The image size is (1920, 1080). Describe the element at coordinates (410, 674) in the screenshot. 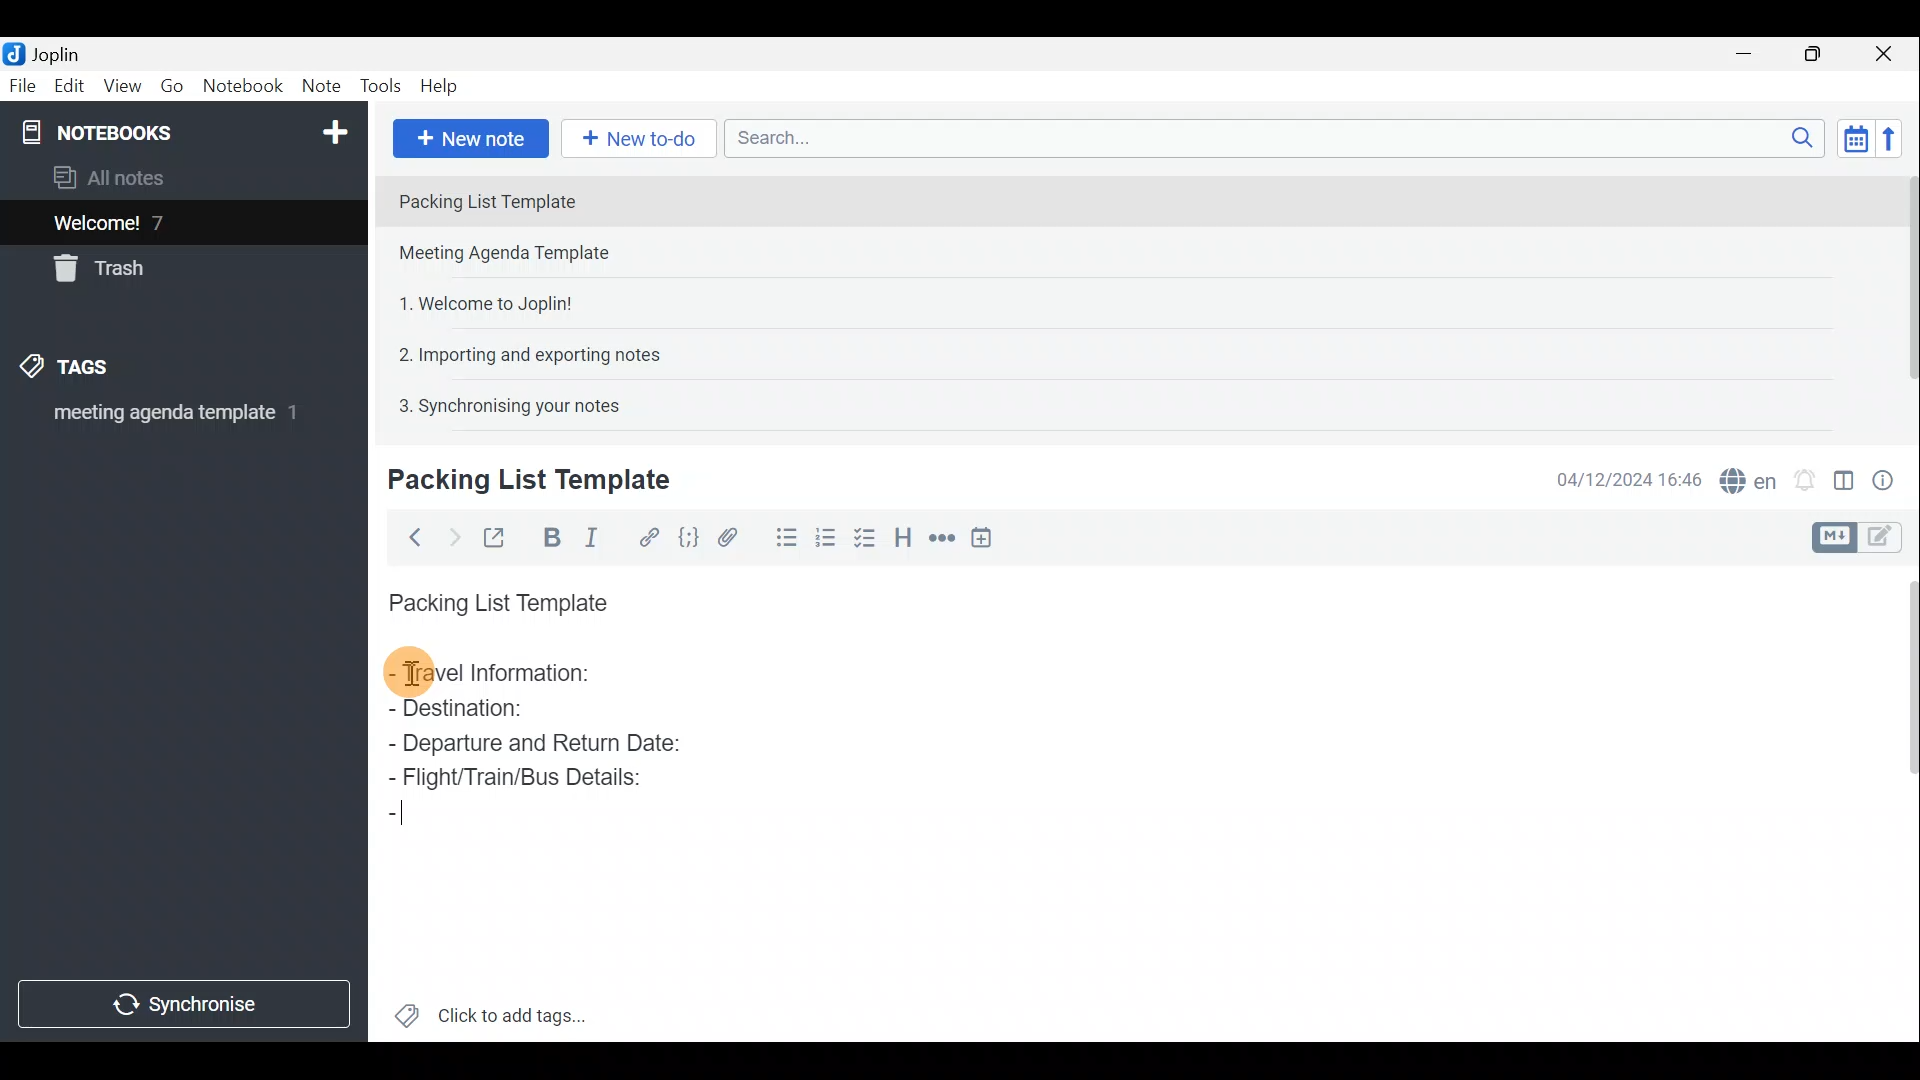

I see `cursor` at that location.